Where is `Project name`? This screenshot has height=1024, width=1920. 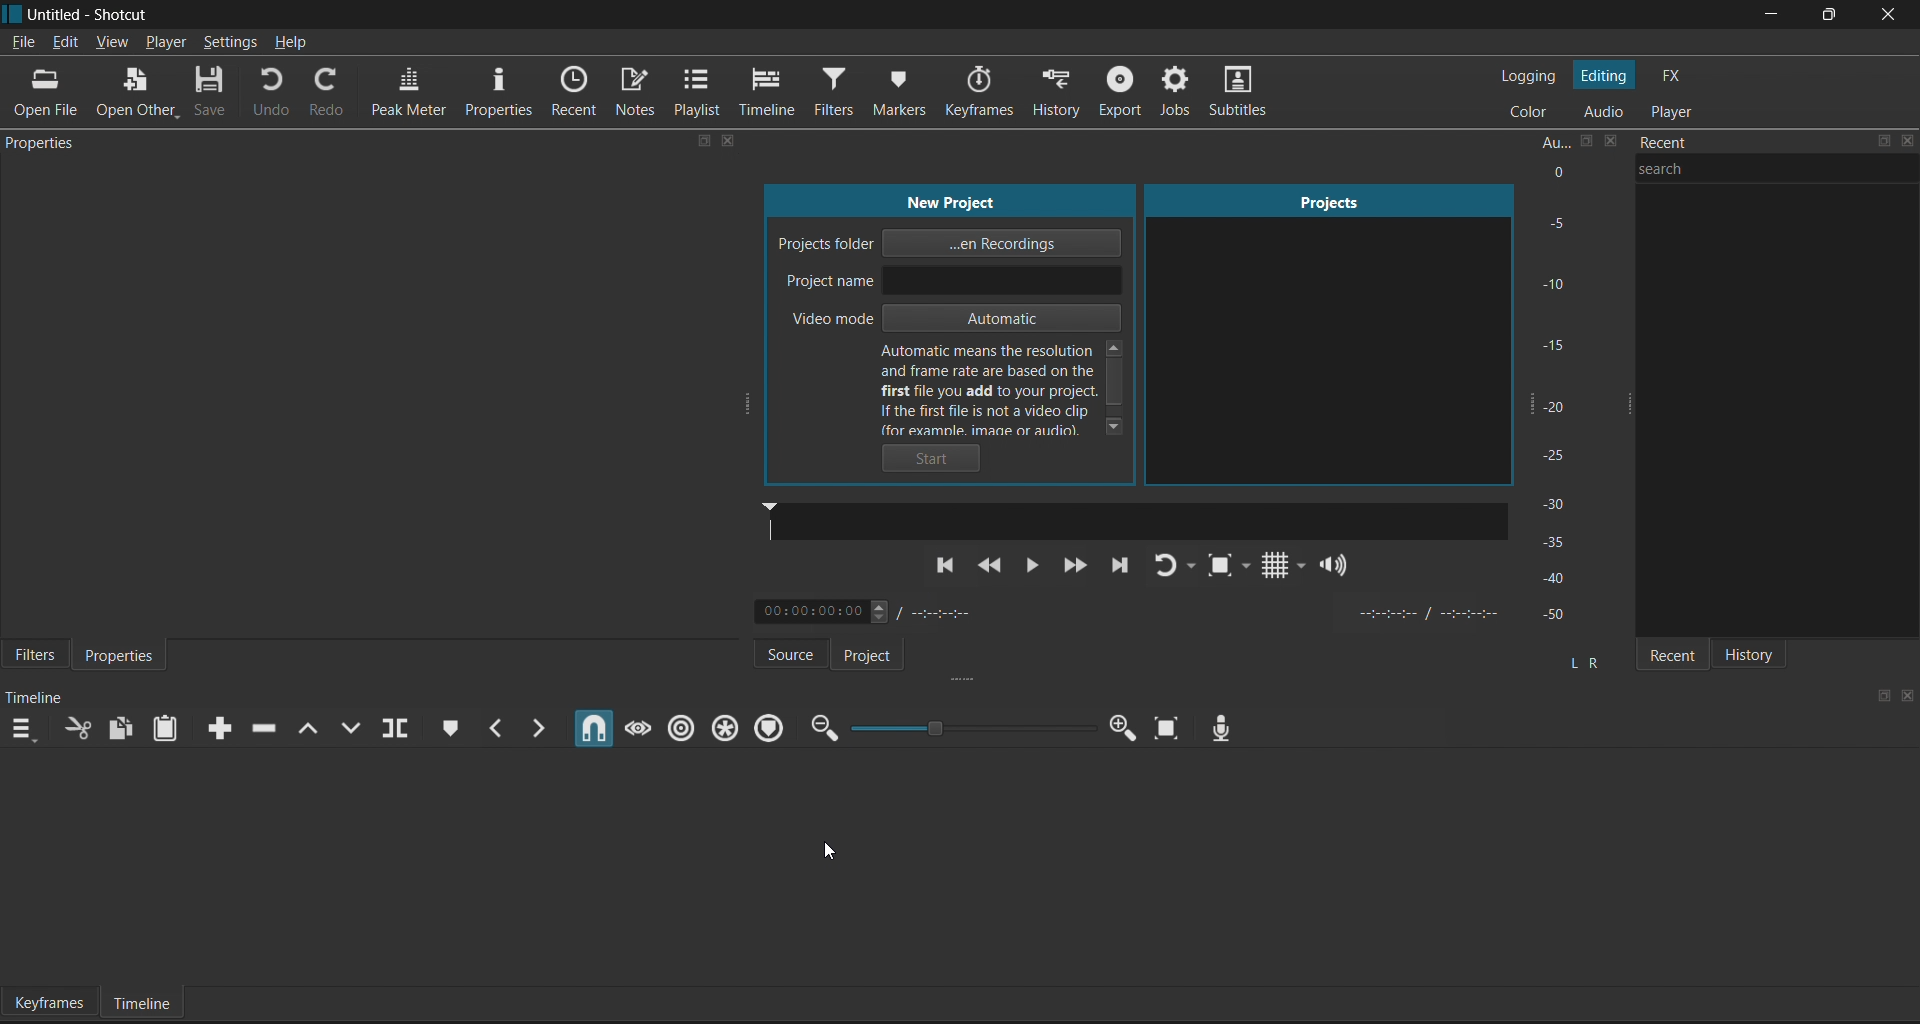 Project name is located at coordinates (952, 282).